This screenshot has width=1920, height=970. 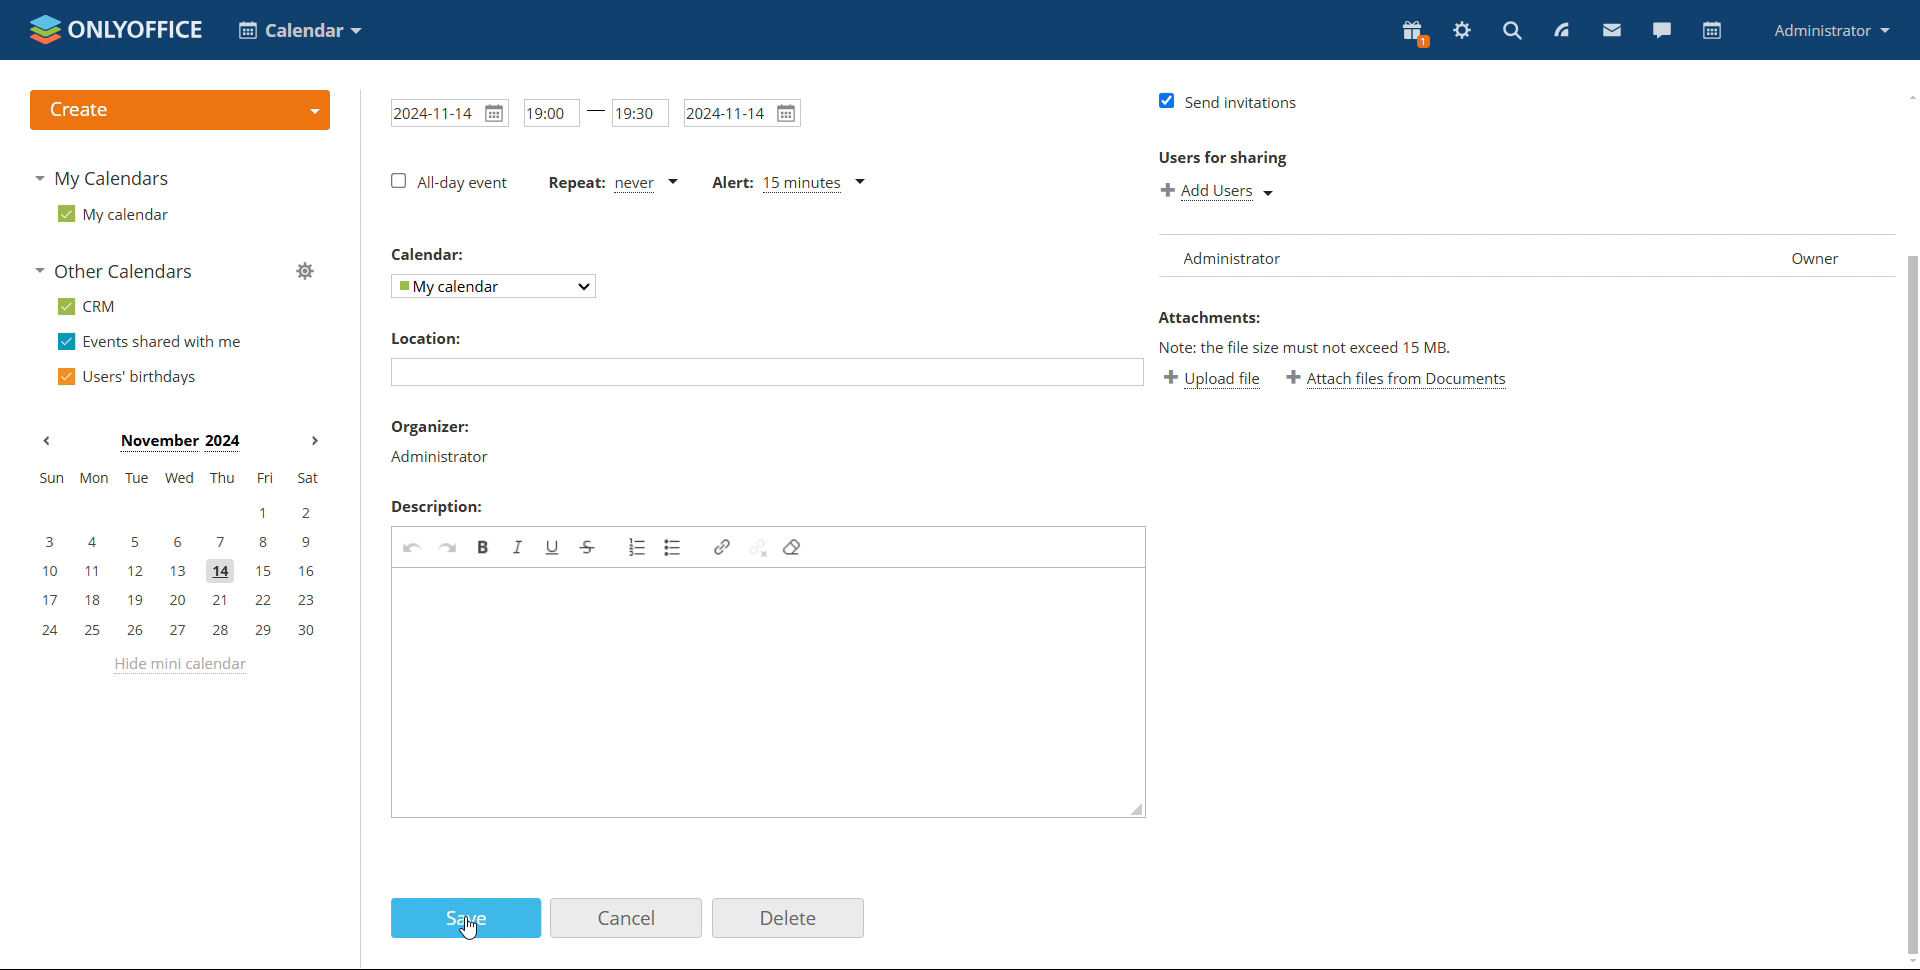 What do you see at coordinates (116, 30) in the screenshot?
I see `logo` at bounding box center [116, 30].